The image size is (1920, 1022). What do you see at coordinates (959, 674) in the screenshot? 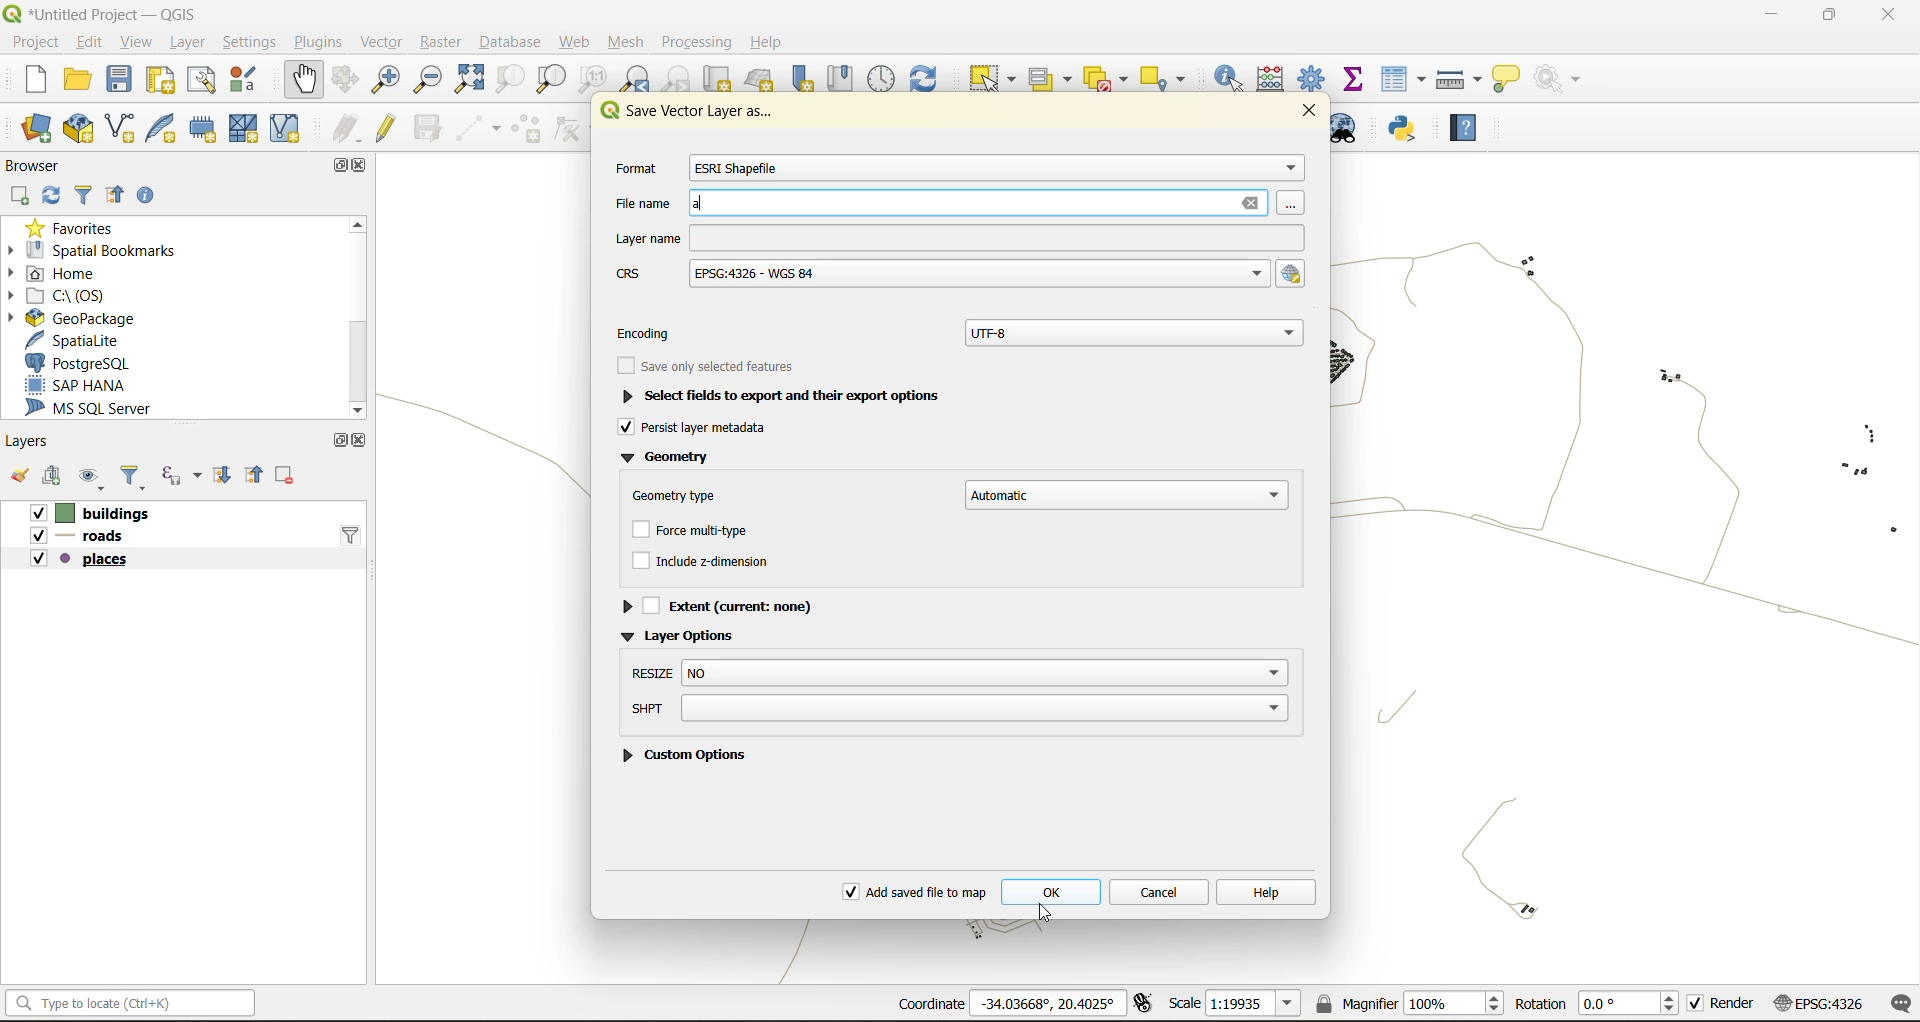
I see `Resize` at bounding box center [959, 674].